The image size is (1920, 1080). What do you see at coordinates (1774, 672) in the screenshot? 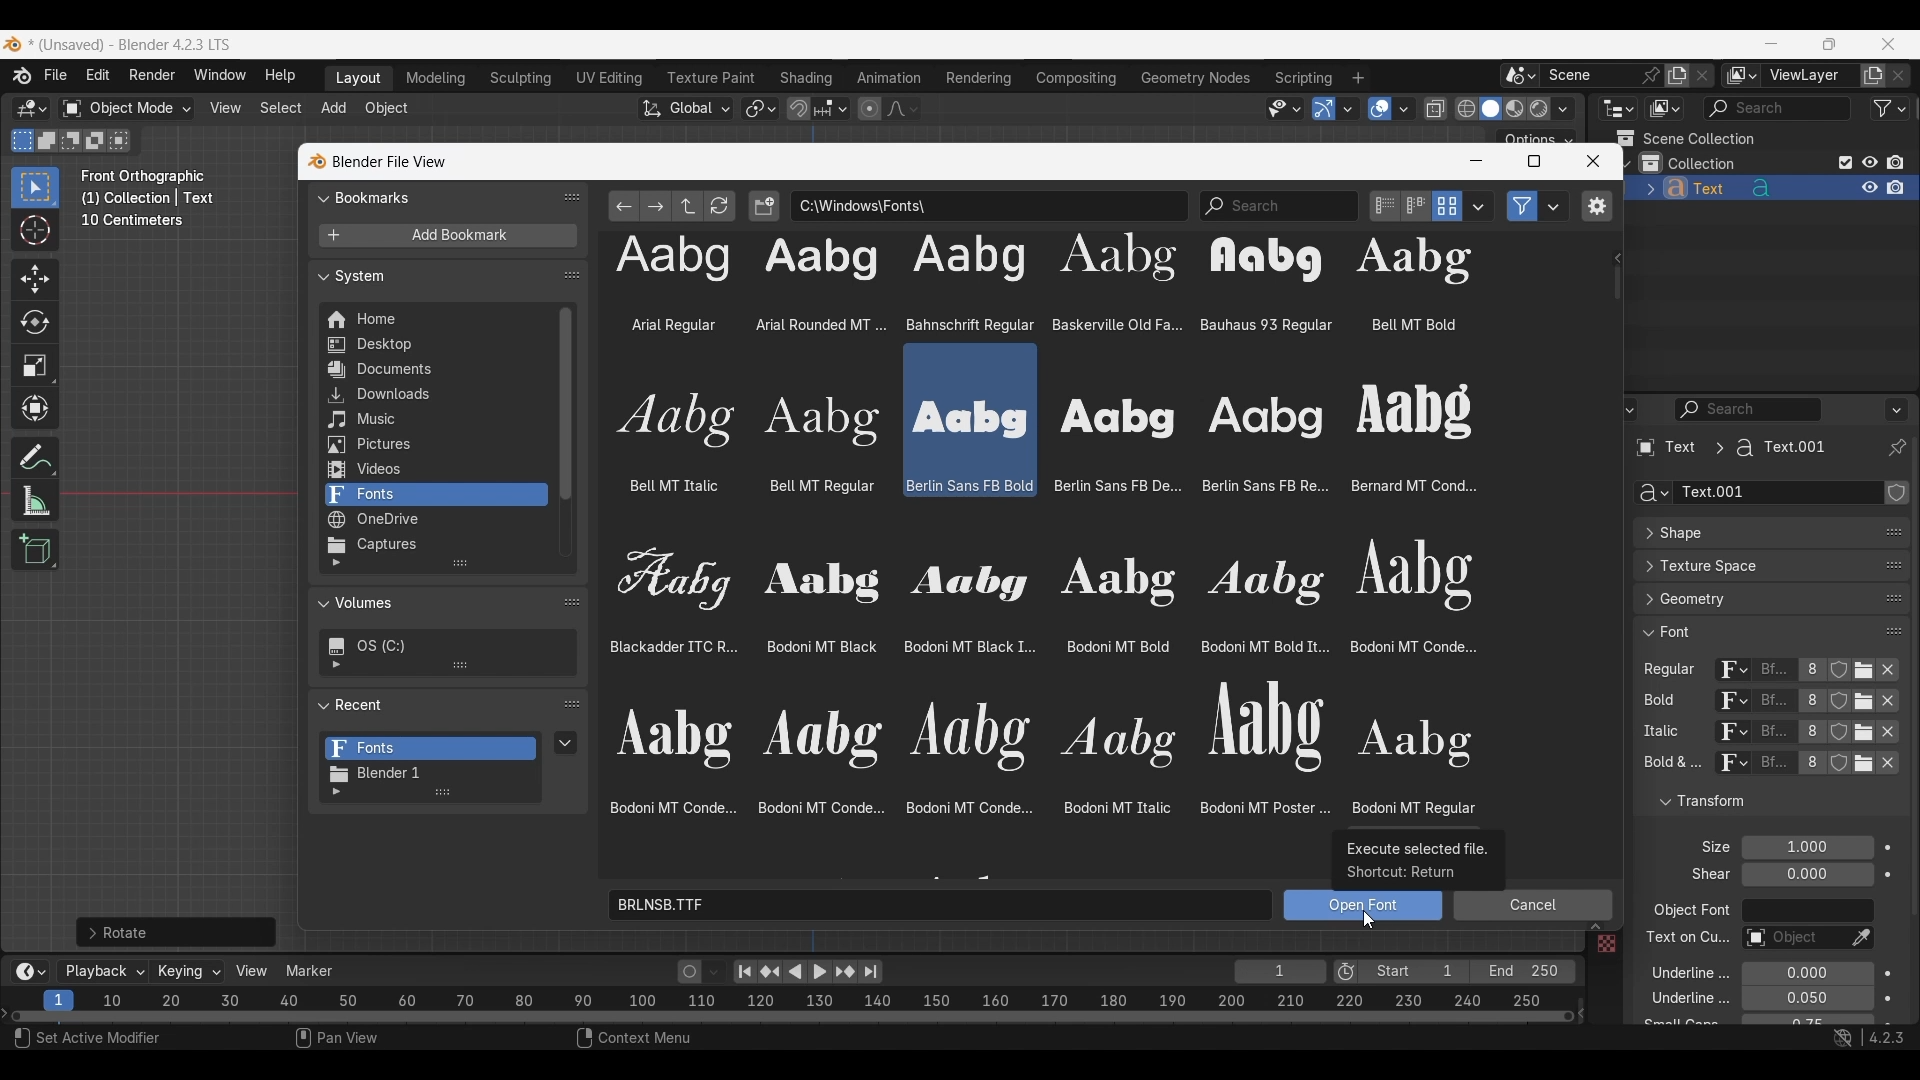
I see `Name of current font of each attribute` at bounding box center [1774, 672].